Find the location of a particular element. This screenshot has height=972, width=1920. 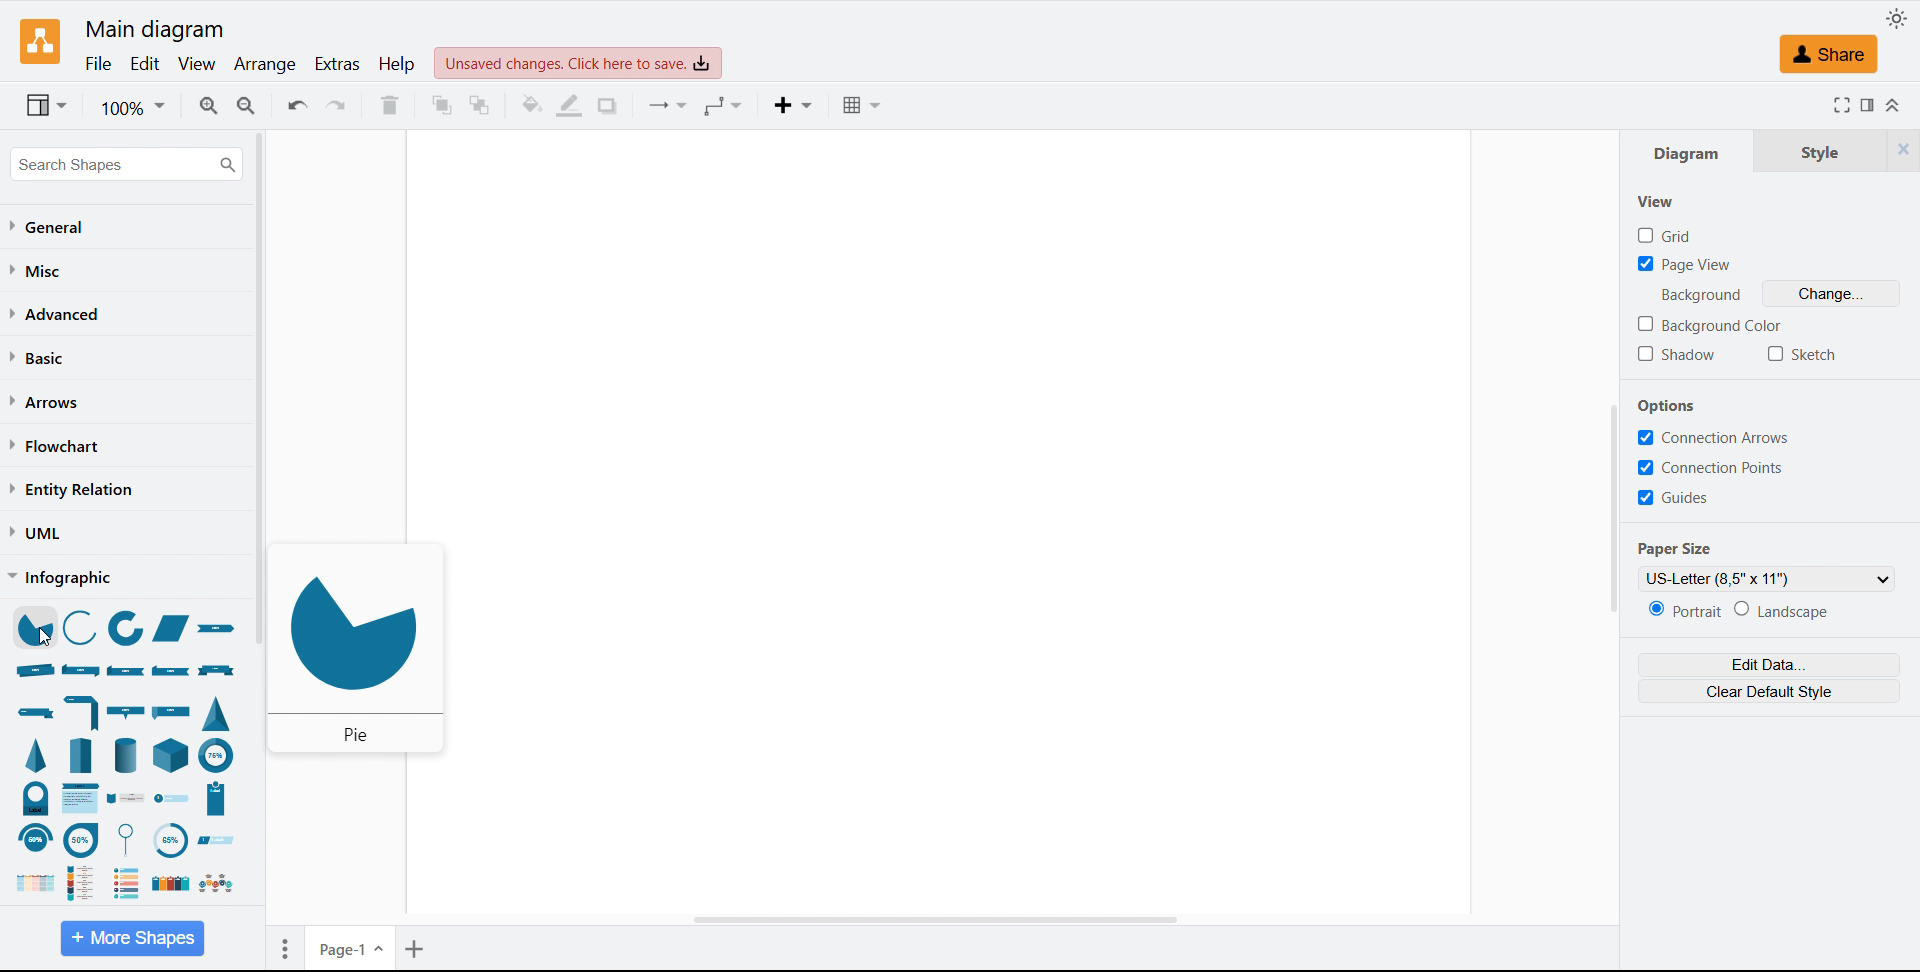

Search shapes  is located at coordinates (133, 164).